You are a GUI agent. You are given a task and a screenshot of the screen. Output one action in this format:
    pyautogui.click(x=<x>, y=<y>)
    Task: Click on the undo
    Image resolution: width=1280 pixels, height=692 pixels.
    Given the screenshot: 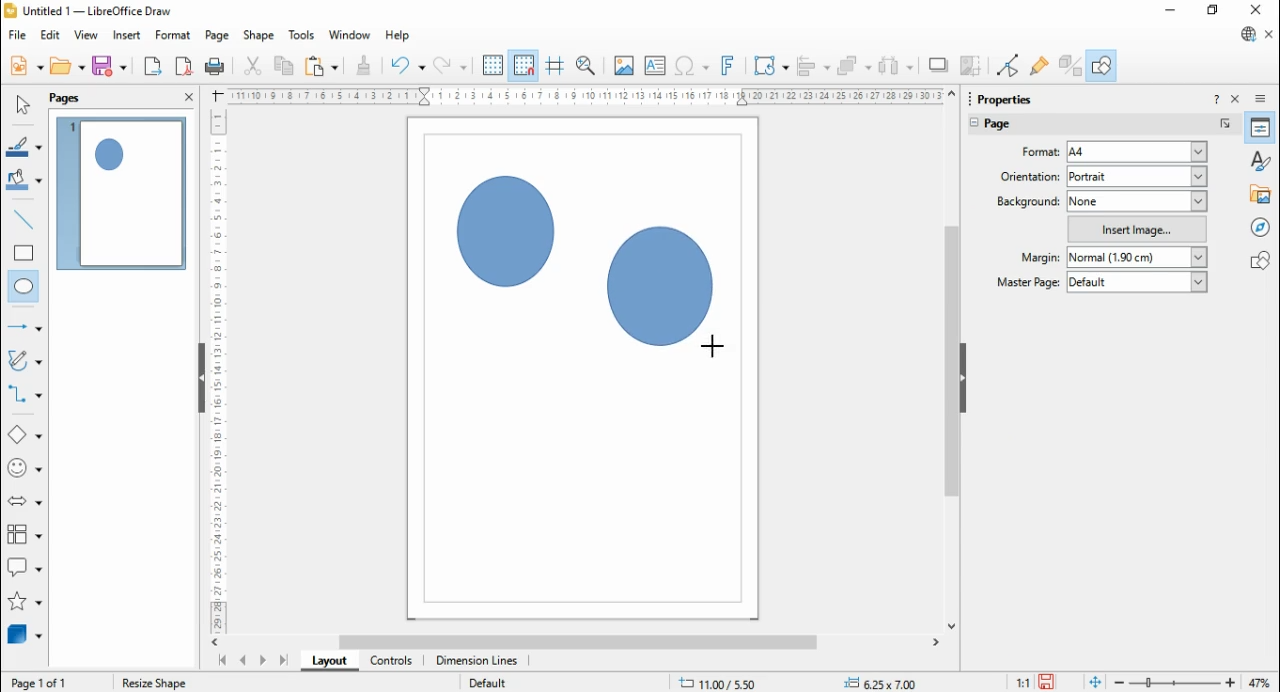 What is the action you would take?
    pyautogui.click(x=408, y=66)
    